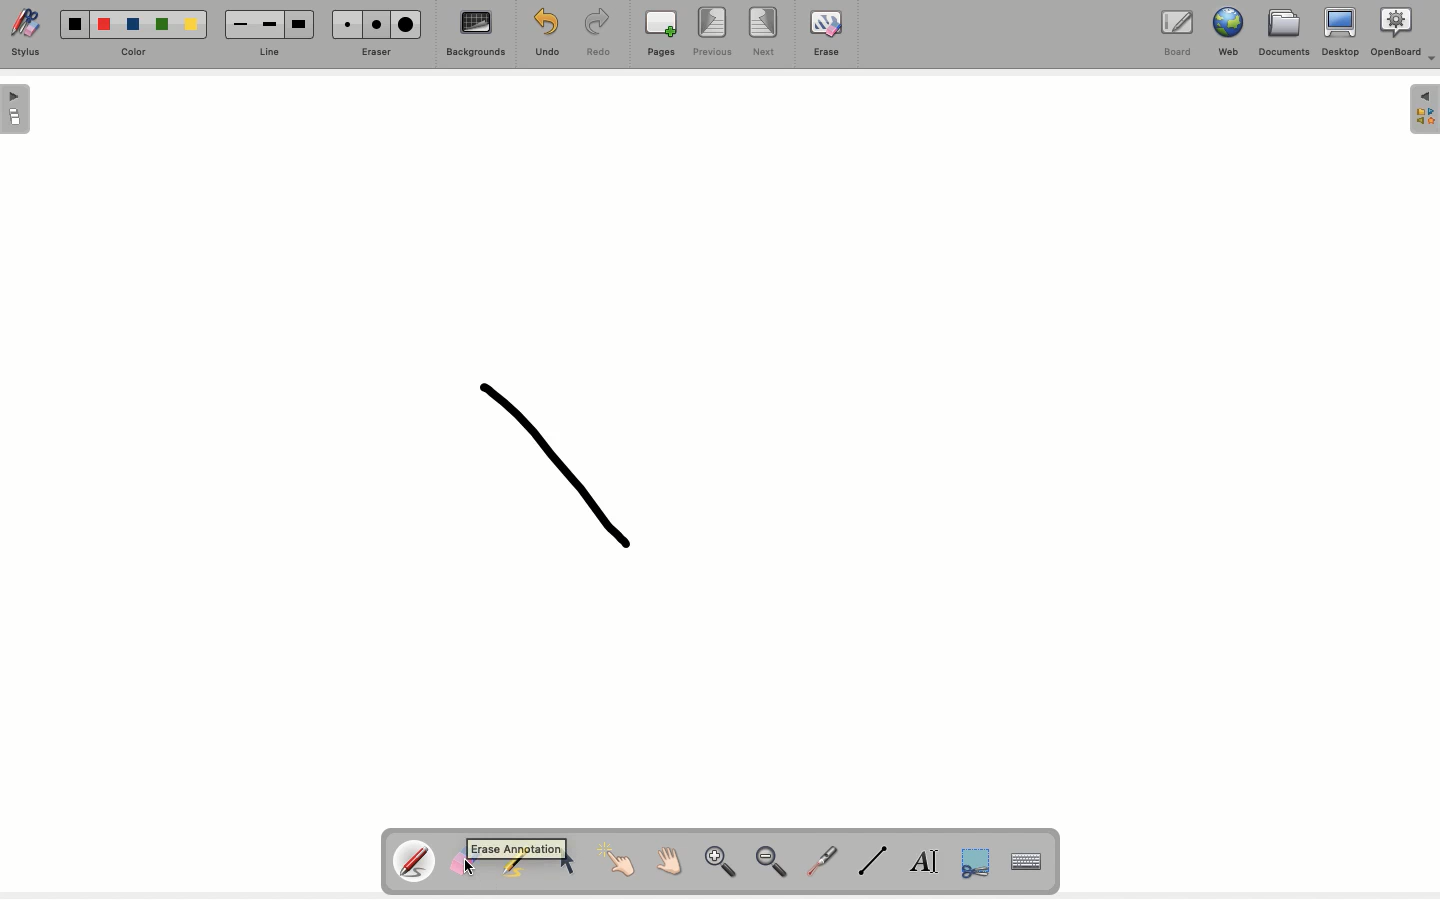  Describe the element at coordinates (140, 48) in the screenshot. I see `Color` at that location.